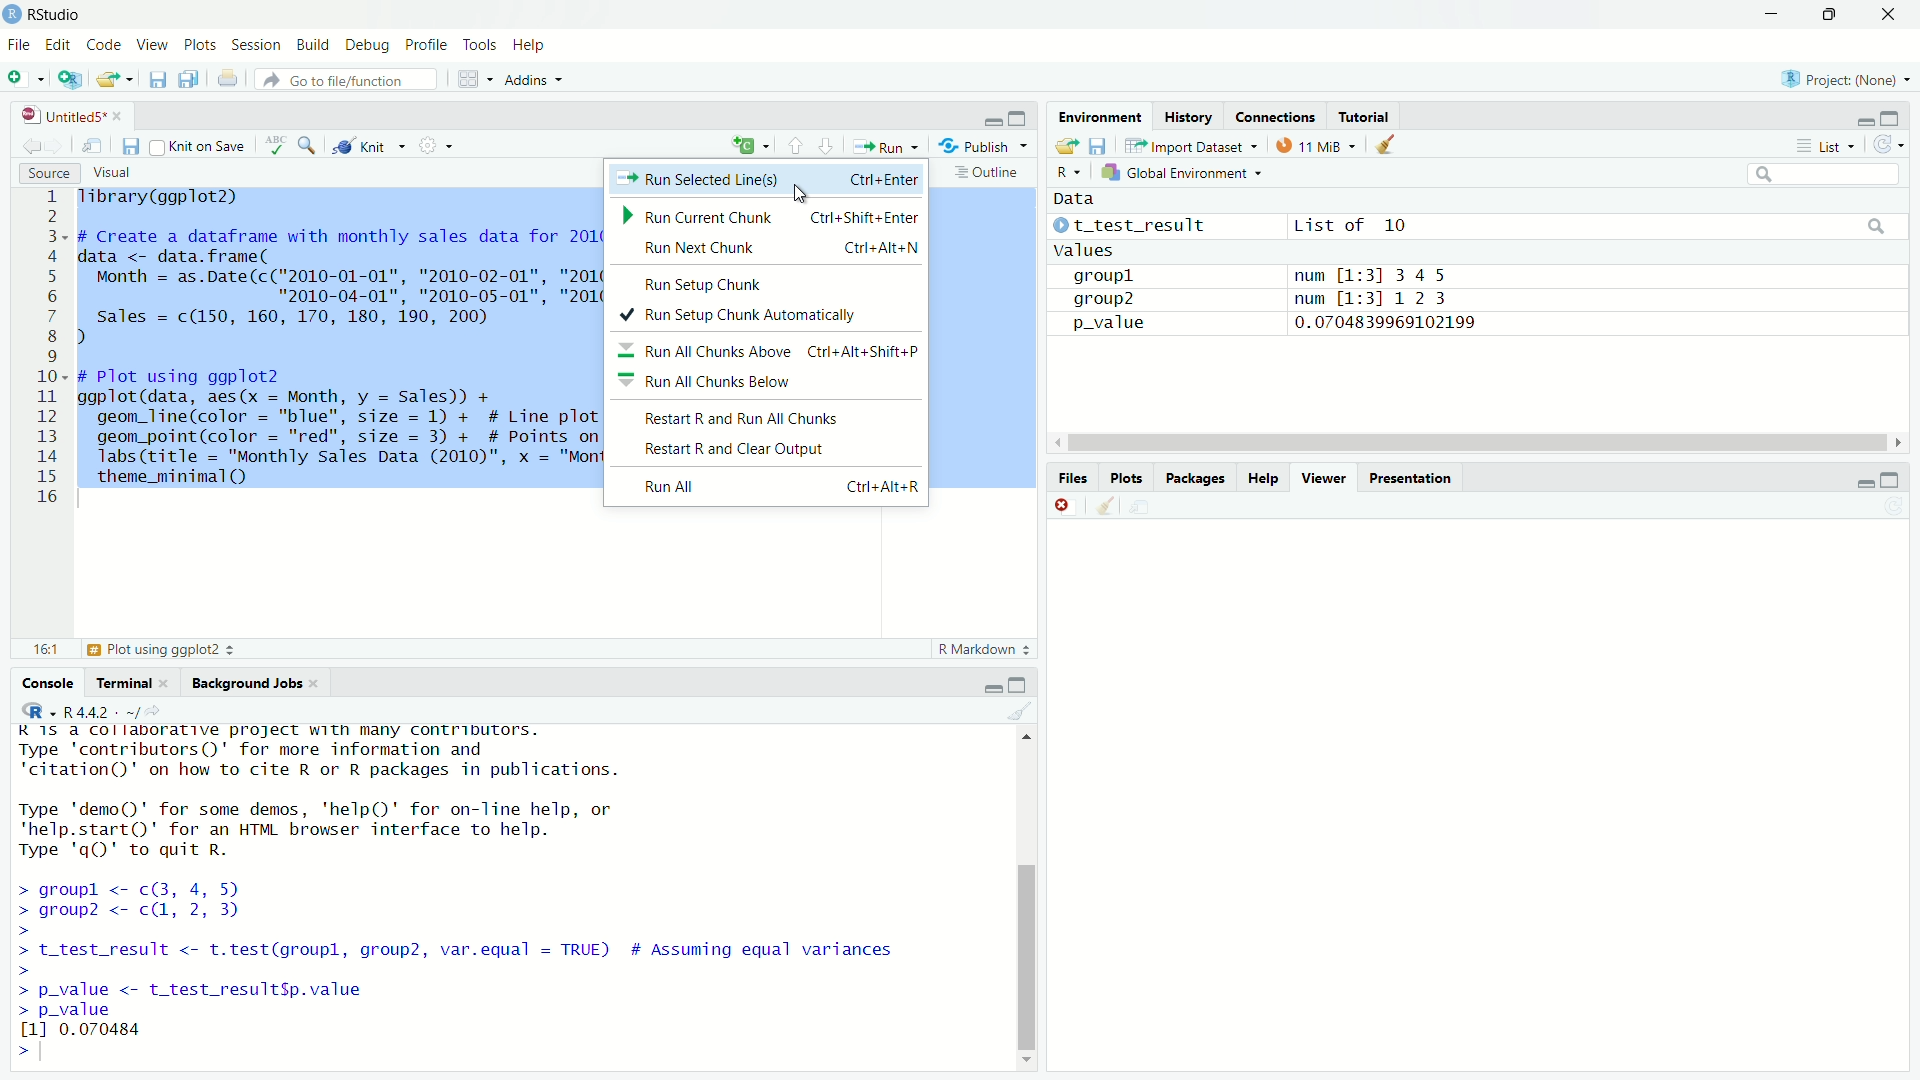  Describe the element at coordinates (1265, 298) in the screenshot. I see `aroun? num M-=311 2 3` at that location.